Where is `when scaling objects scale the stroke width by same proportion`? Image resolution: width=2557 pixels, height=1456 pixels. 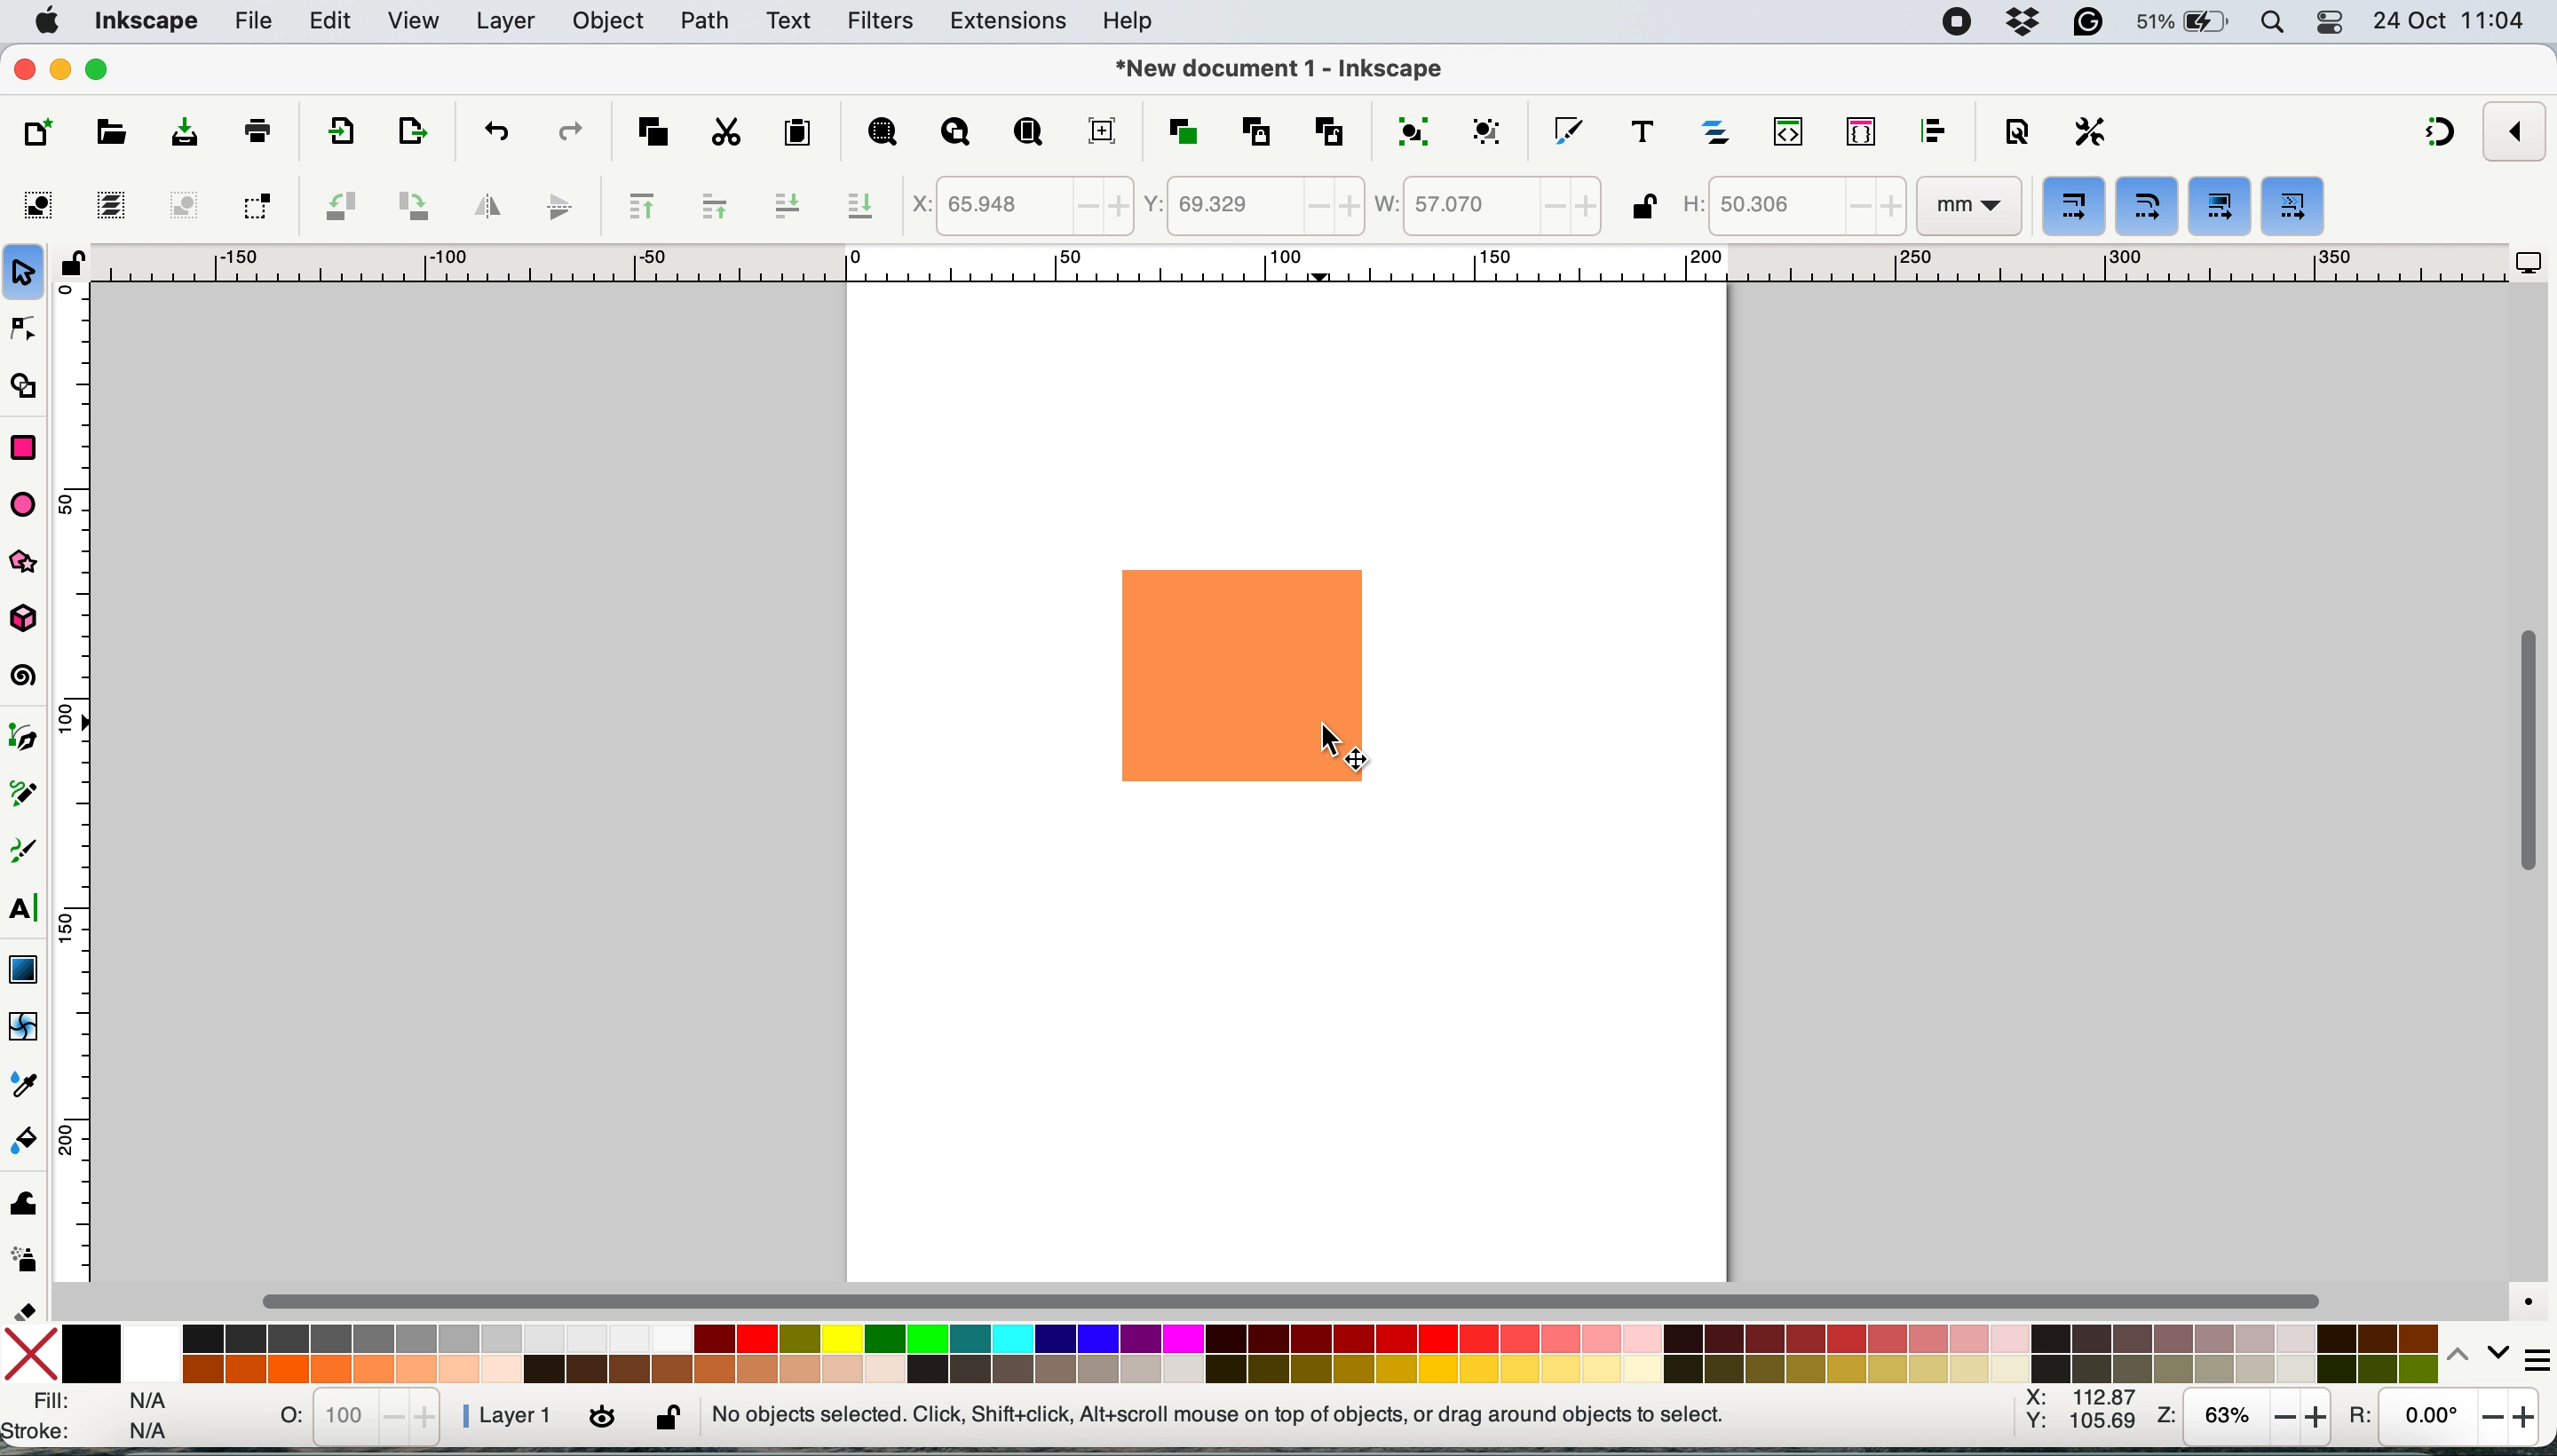 when scaling objects scale the stroke width by same proportion is located at coordinates (2075, 207).